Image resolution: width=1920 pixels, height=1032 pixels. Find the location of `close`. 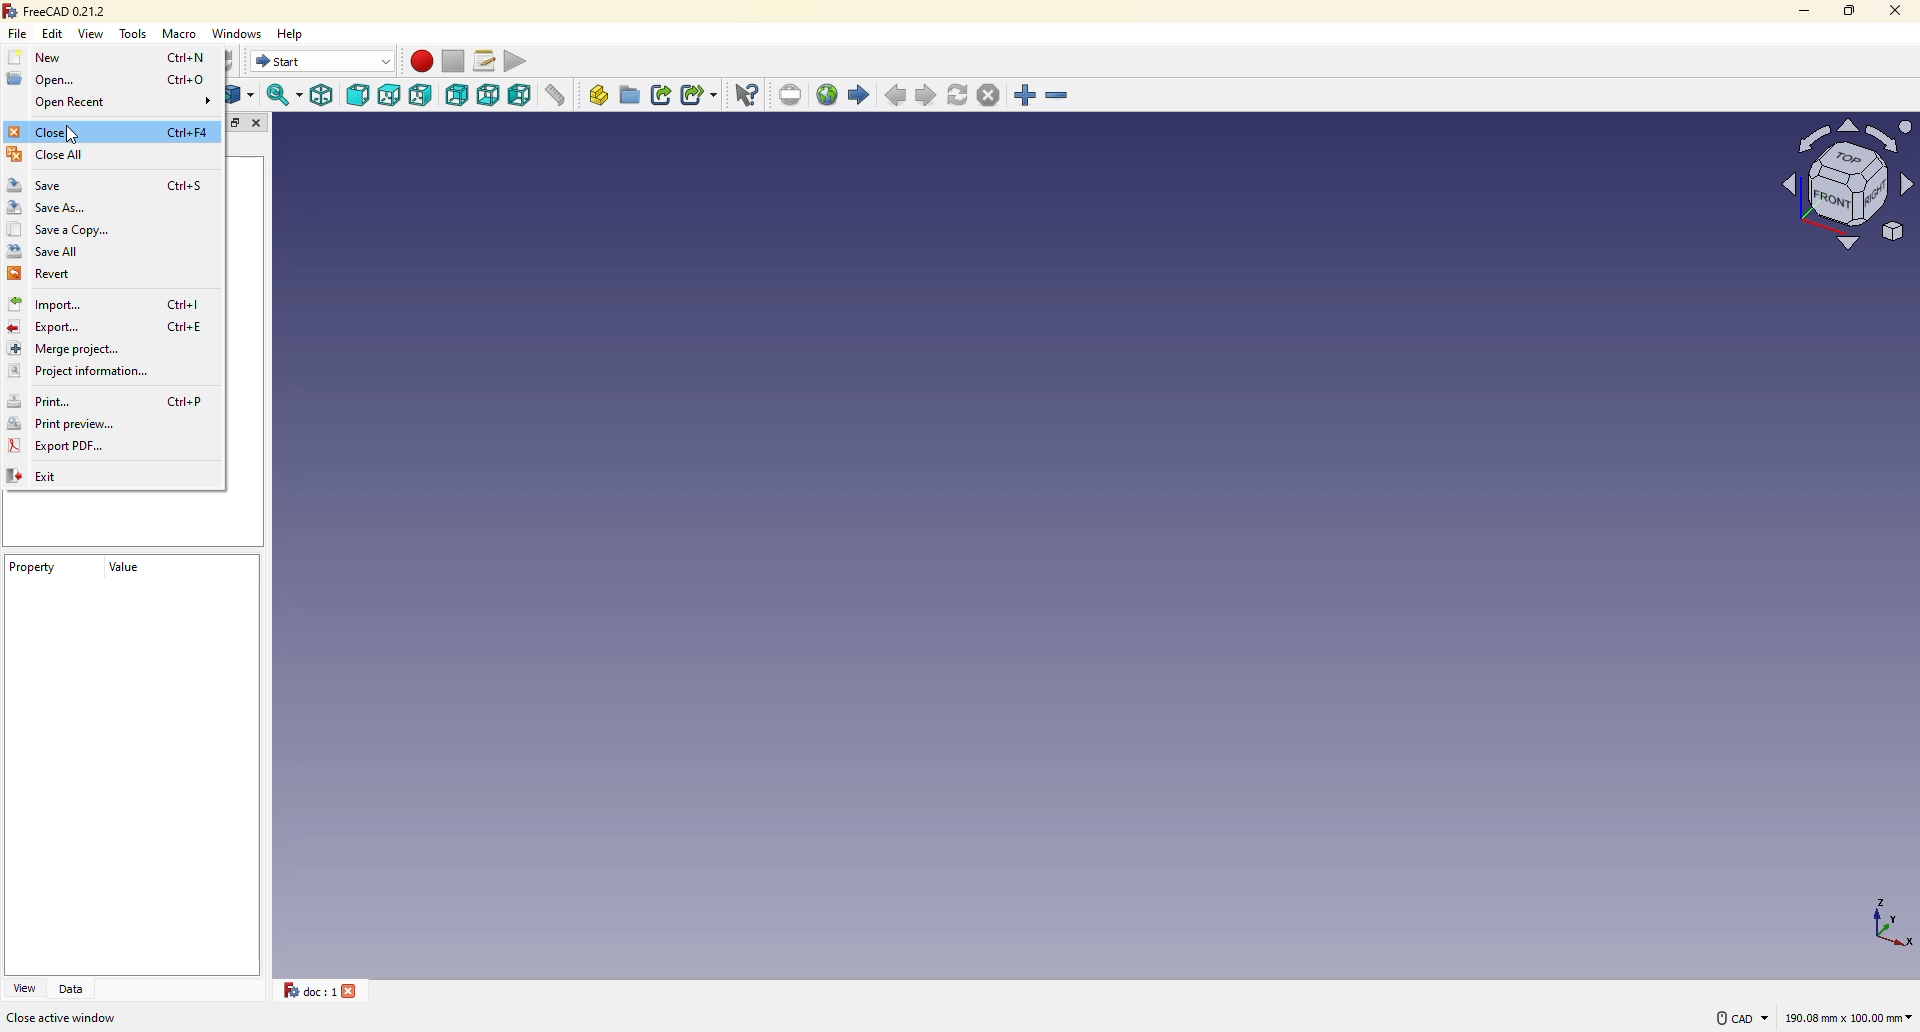

close is located at coordinates (41, 132).